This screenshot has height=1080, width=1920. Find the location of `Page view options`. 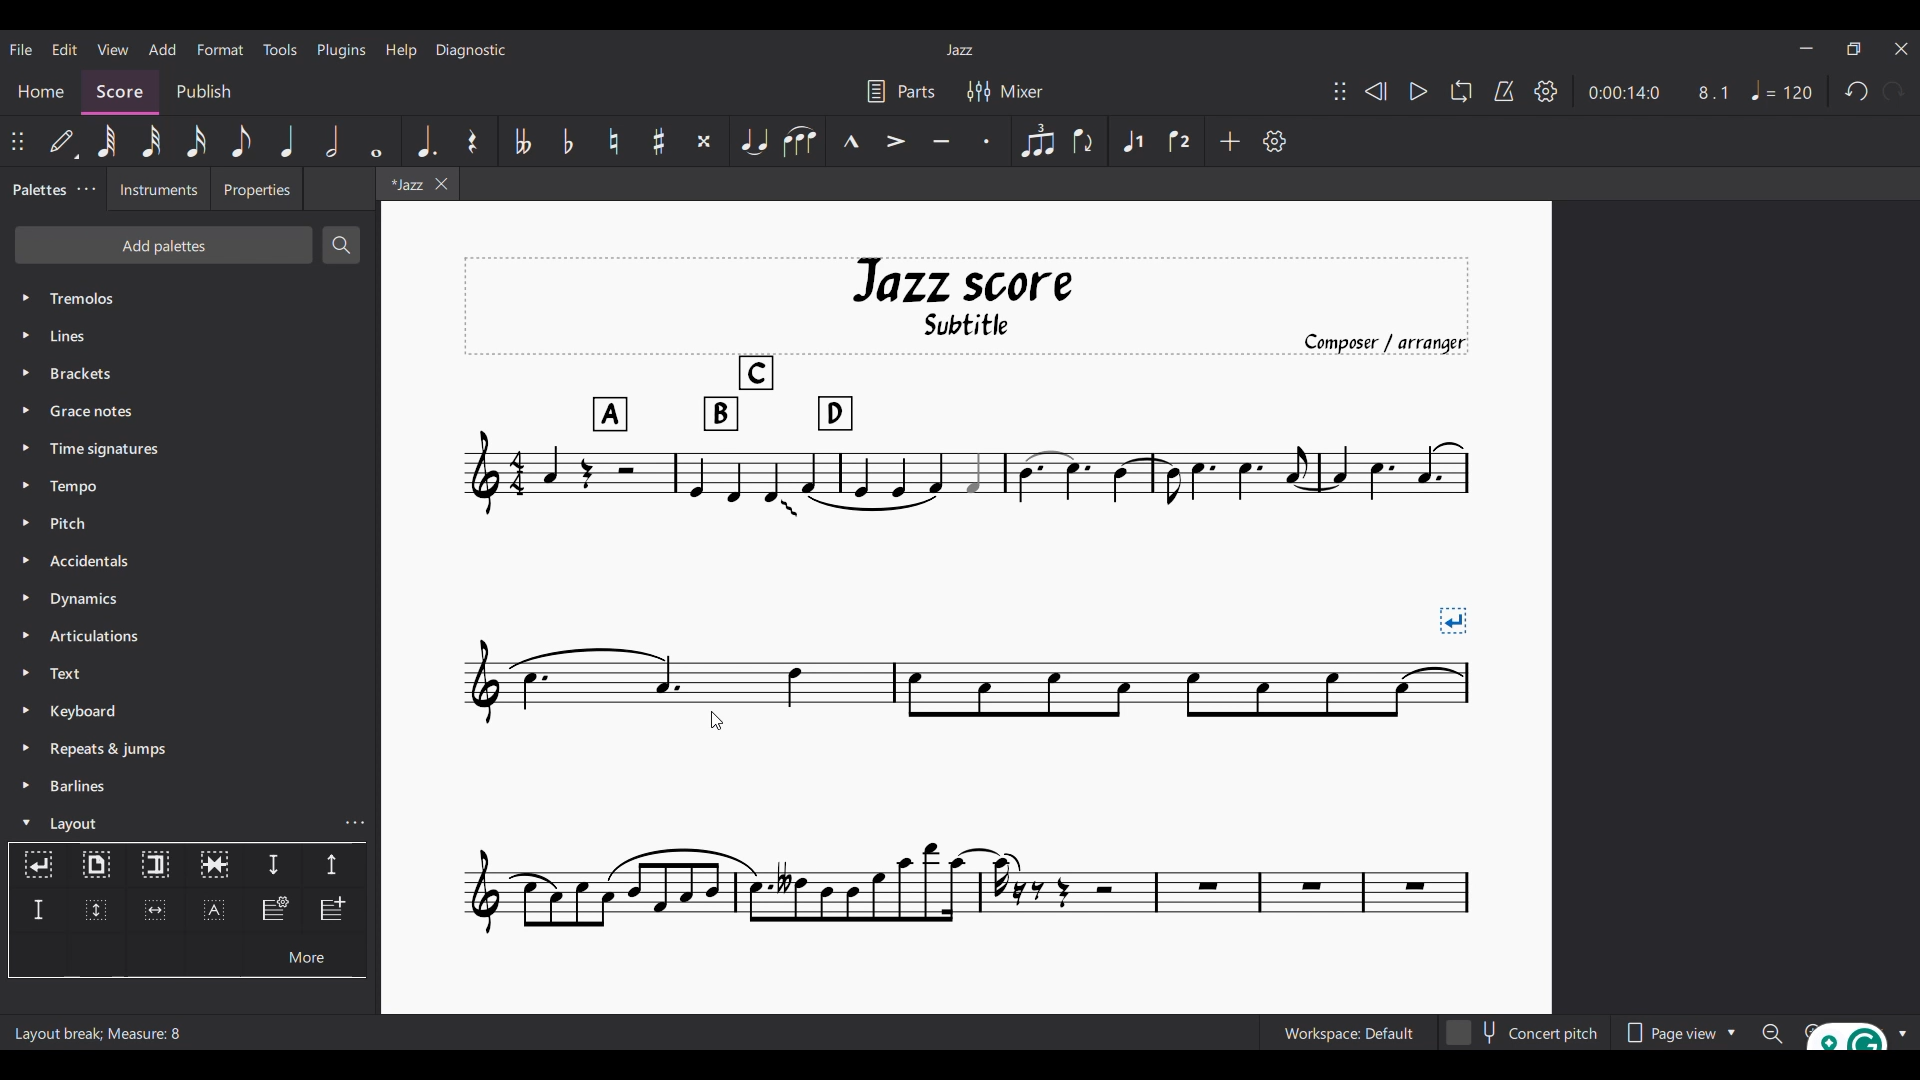

Page view options is located at coordinates (1680, 1032).